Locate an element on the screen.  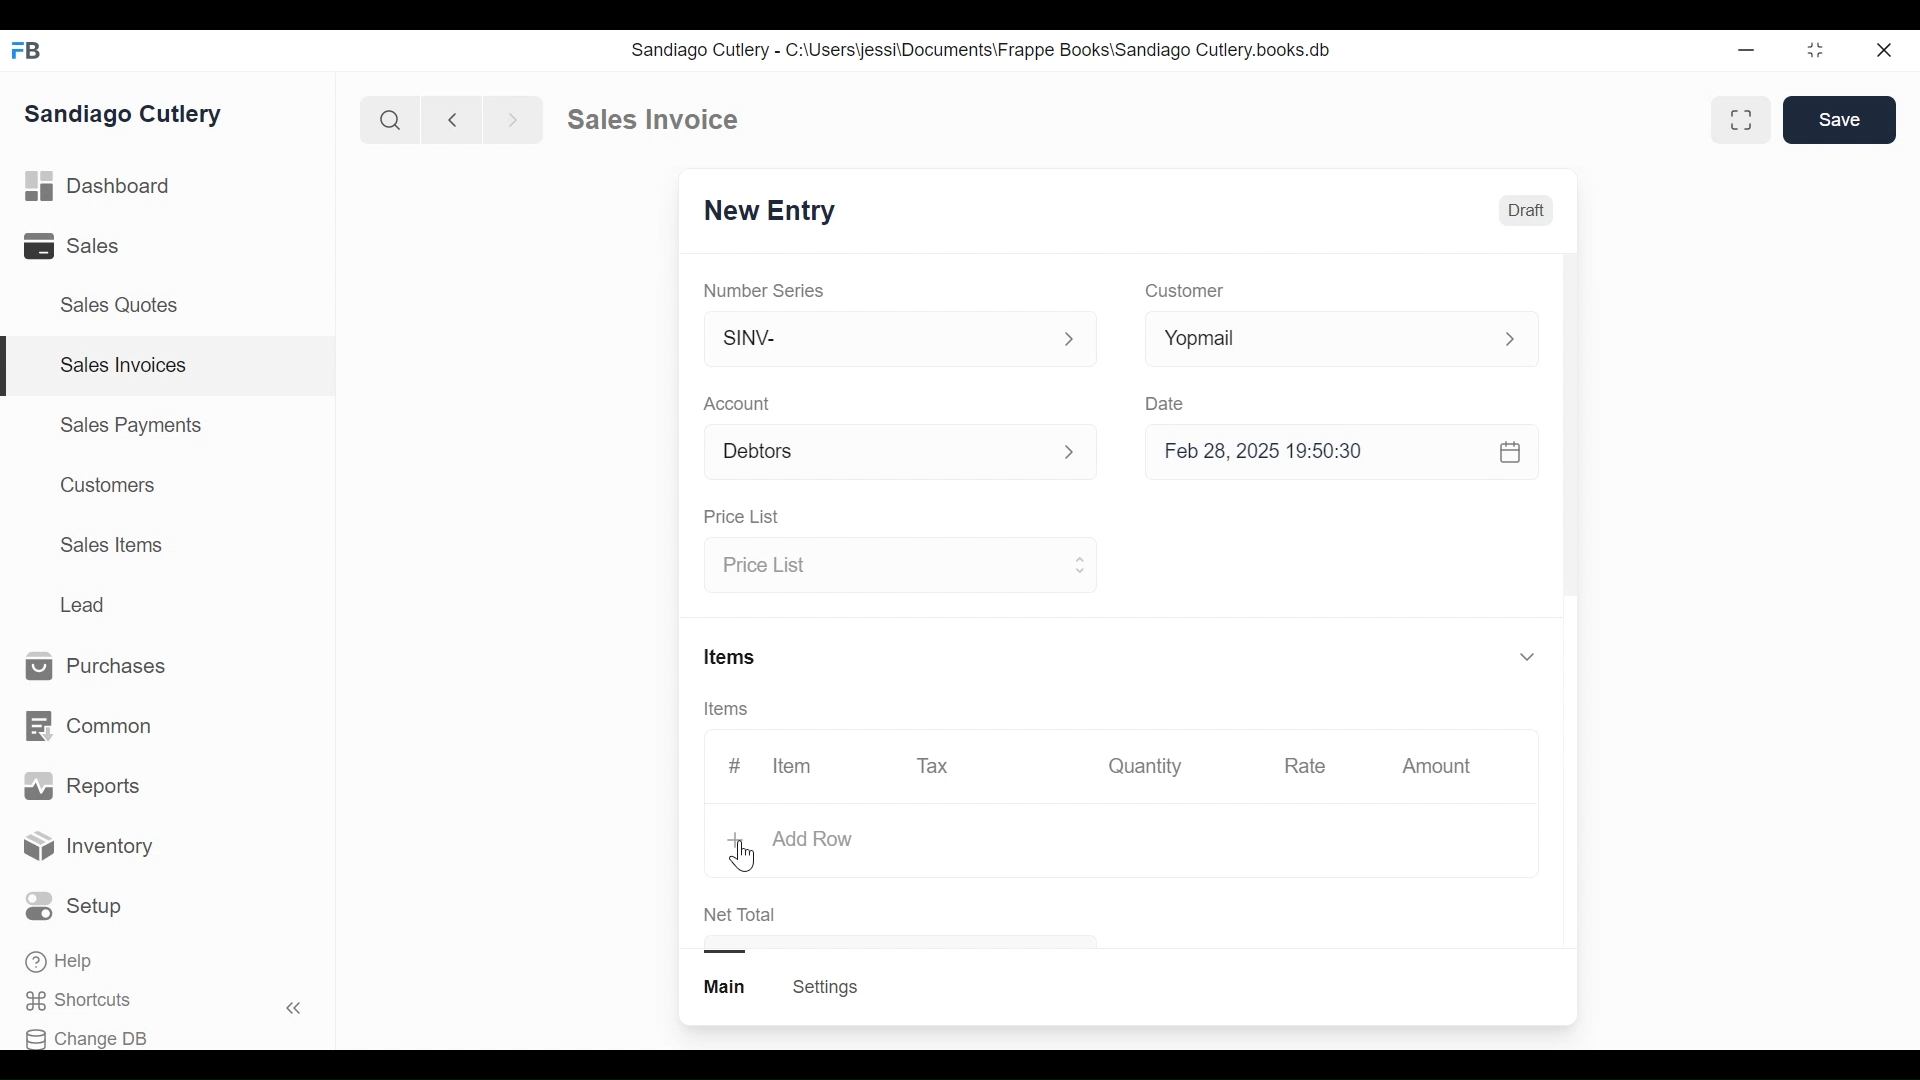
Price List is located at coordinates (746, 517).